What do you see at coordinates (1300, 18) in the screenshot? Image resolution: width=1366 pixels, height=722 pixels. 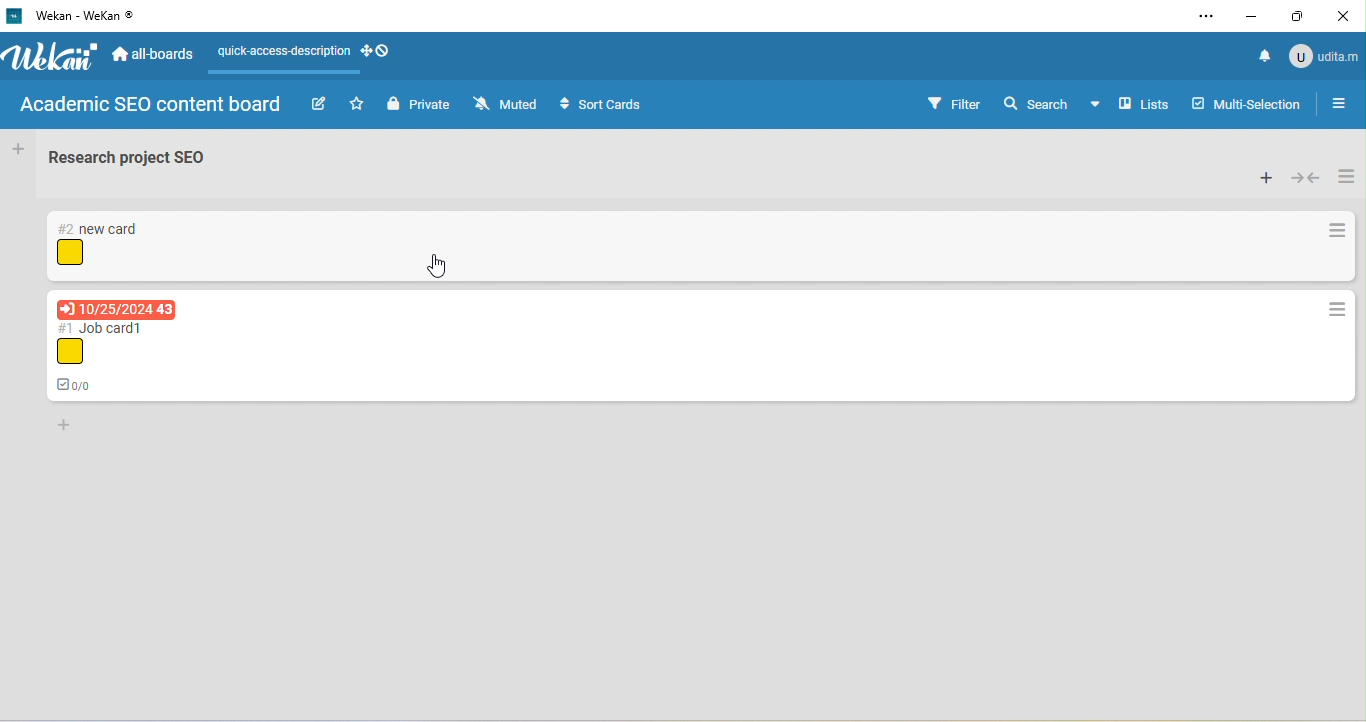 I see `maximize` at bounding box center [1300, 18].